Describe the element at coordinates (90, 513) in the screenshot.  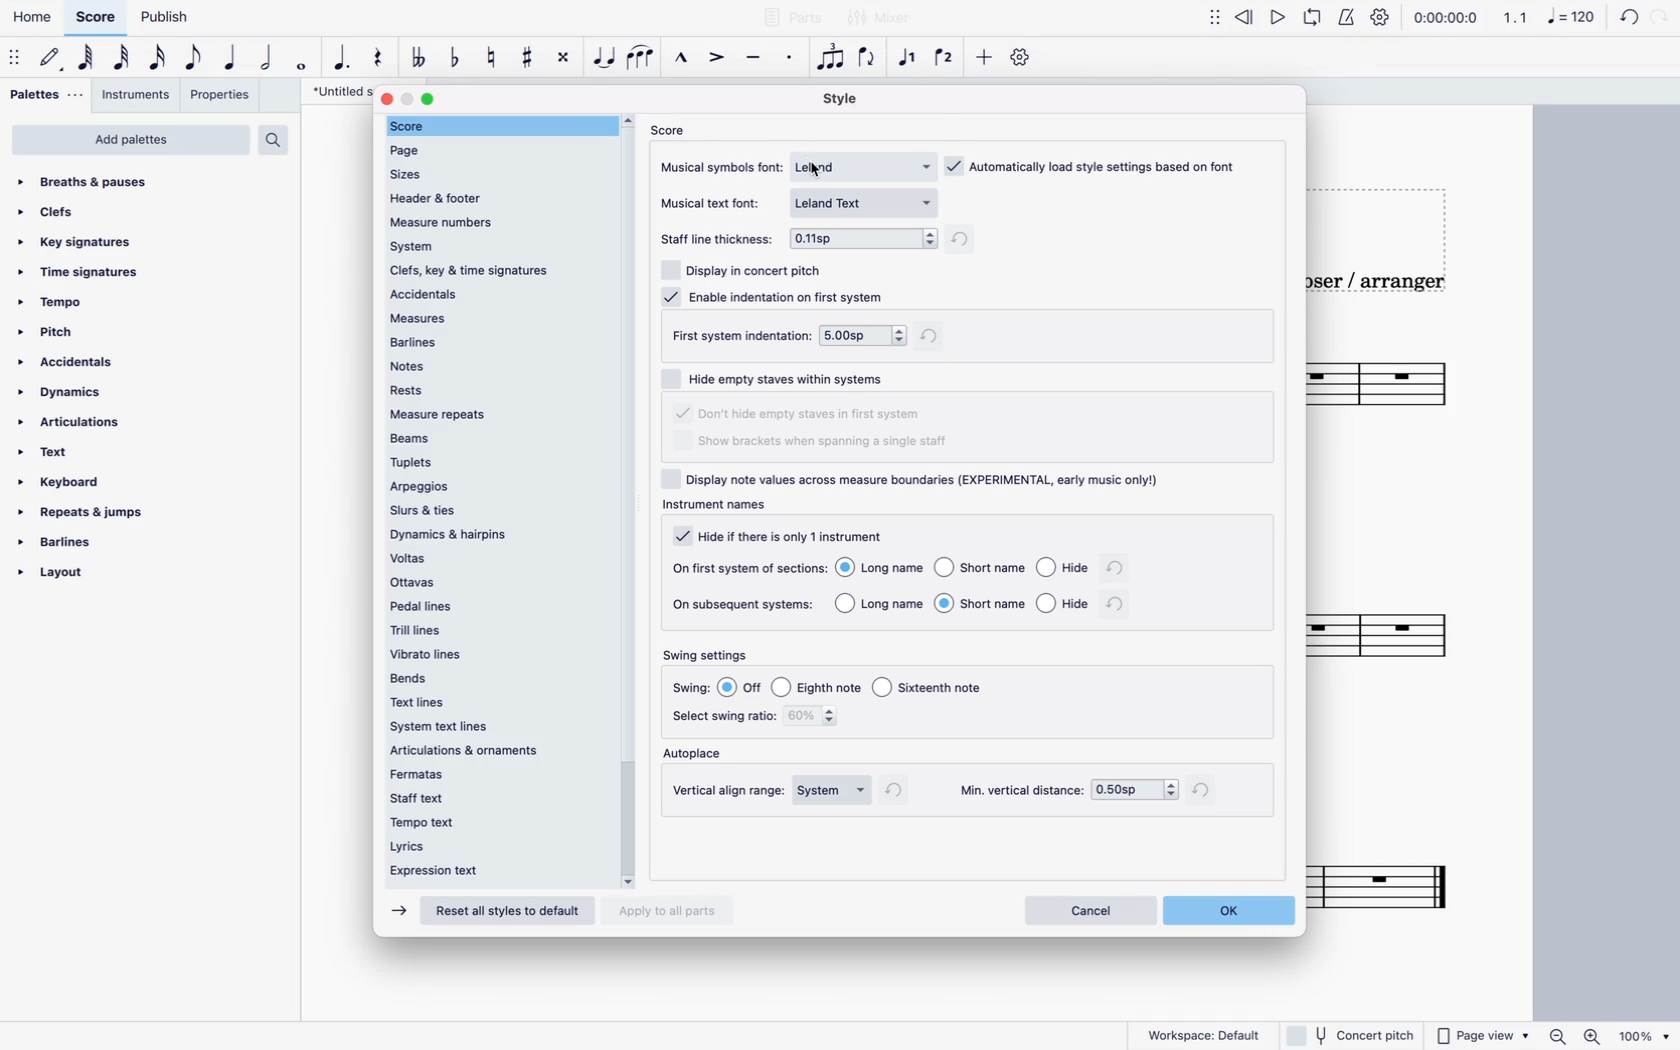
I see `repeats & jumps` at that location.